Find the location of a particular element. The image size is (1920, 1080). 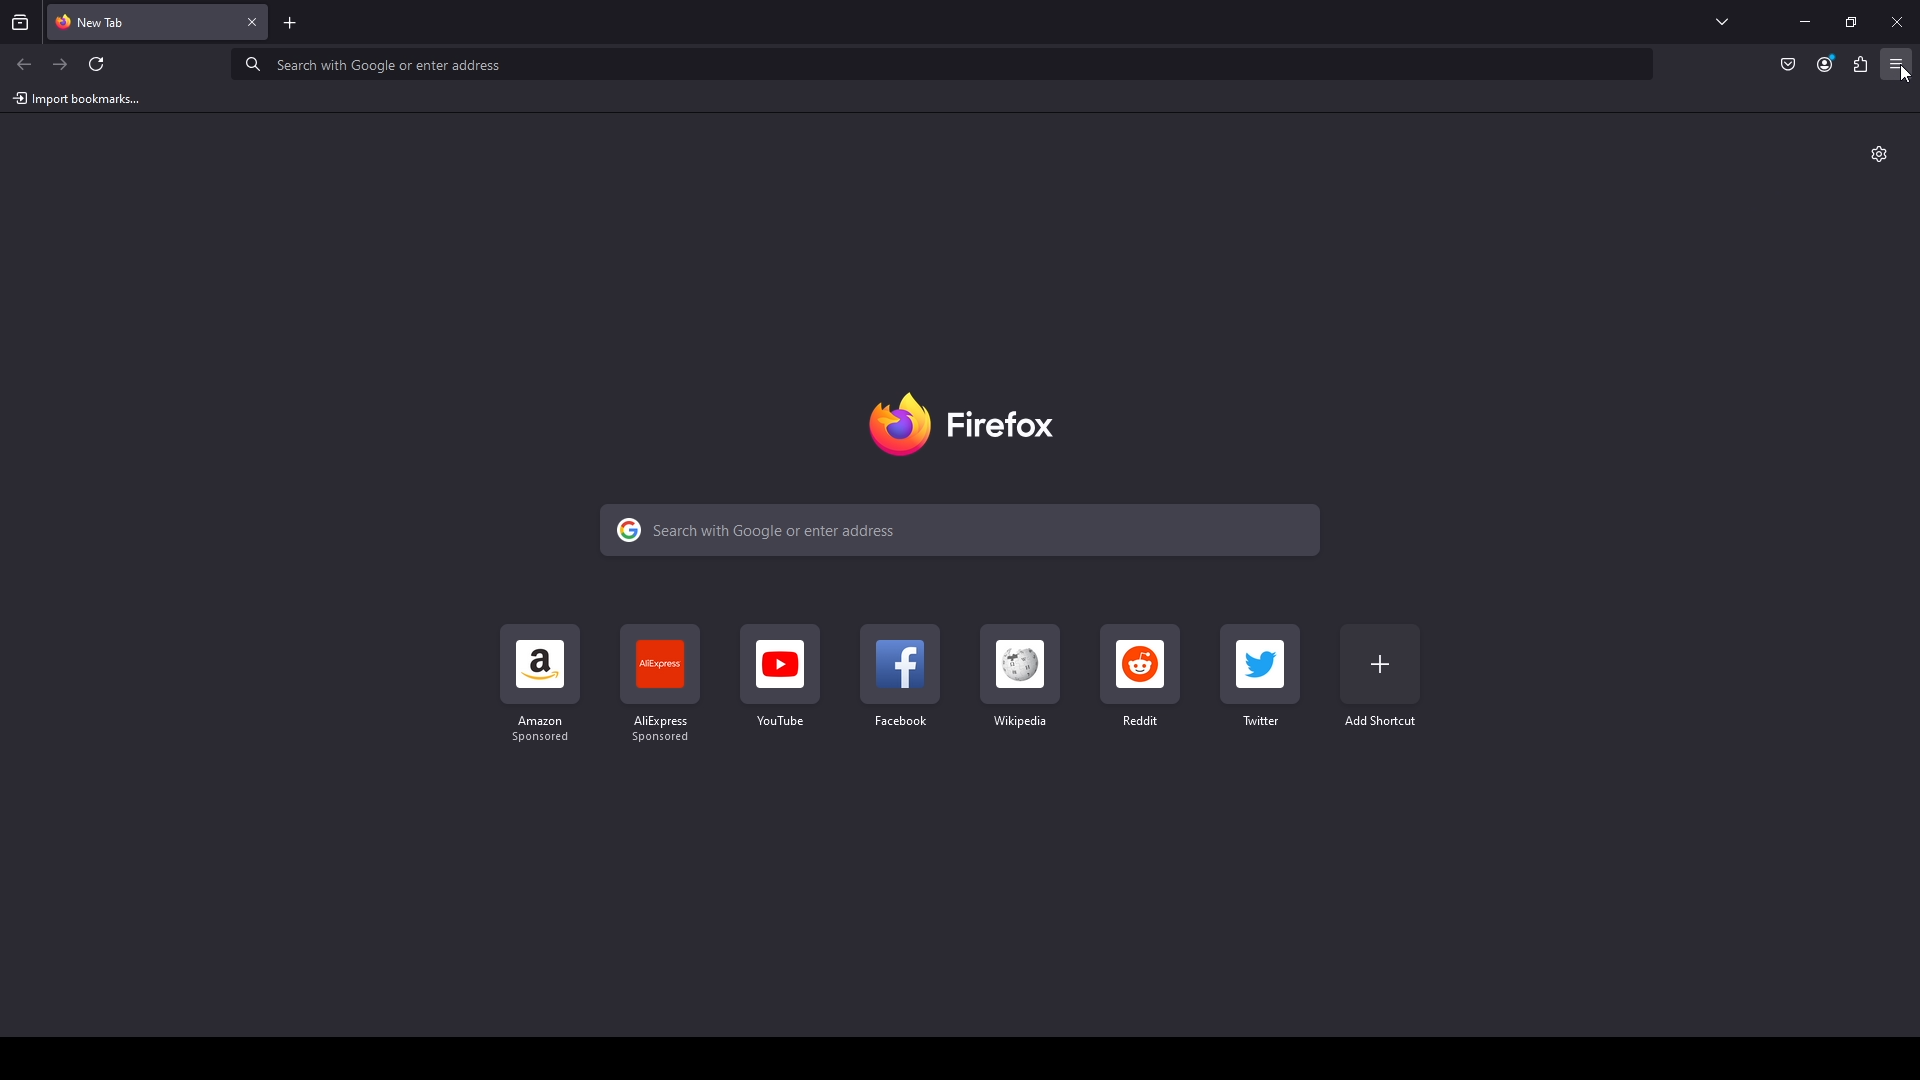

open application menu is located at coordinates (1901, 73).